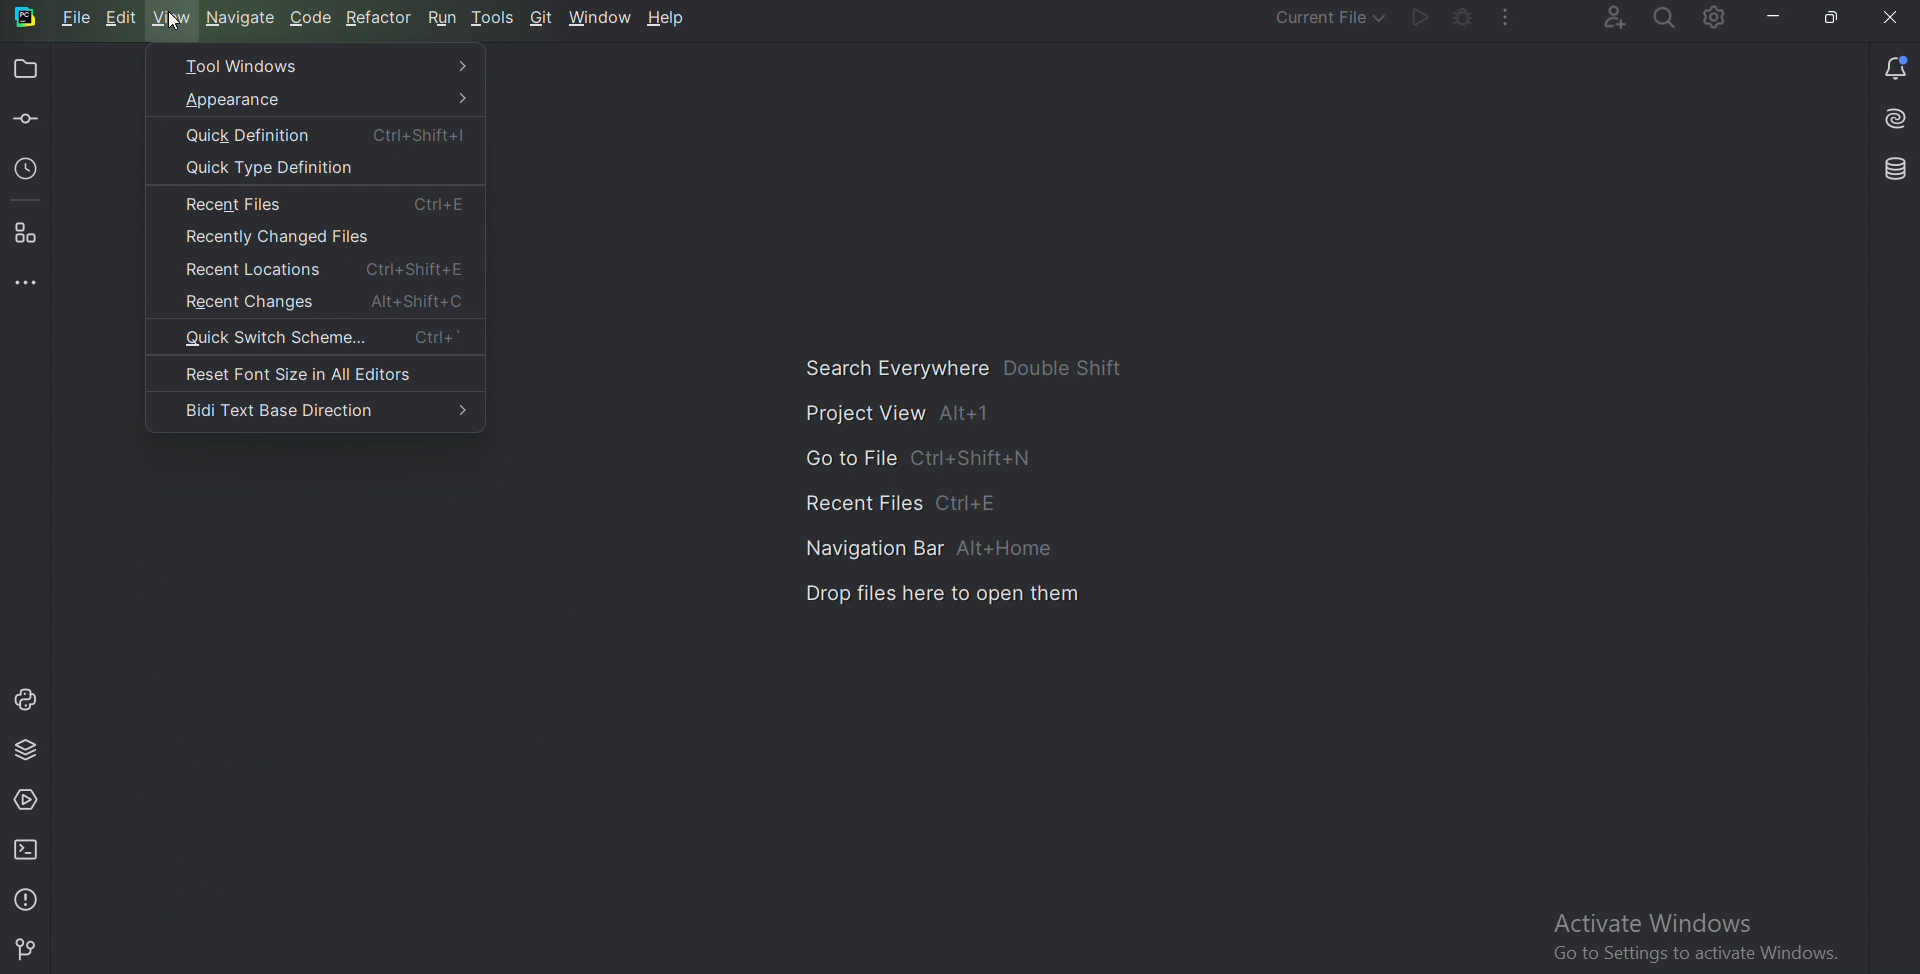 Image resolution: width=1920 pixels, height=974 pixels. Describe the element at coordinates (1891, 17) in the screenshot. I see `Cross` at that location.